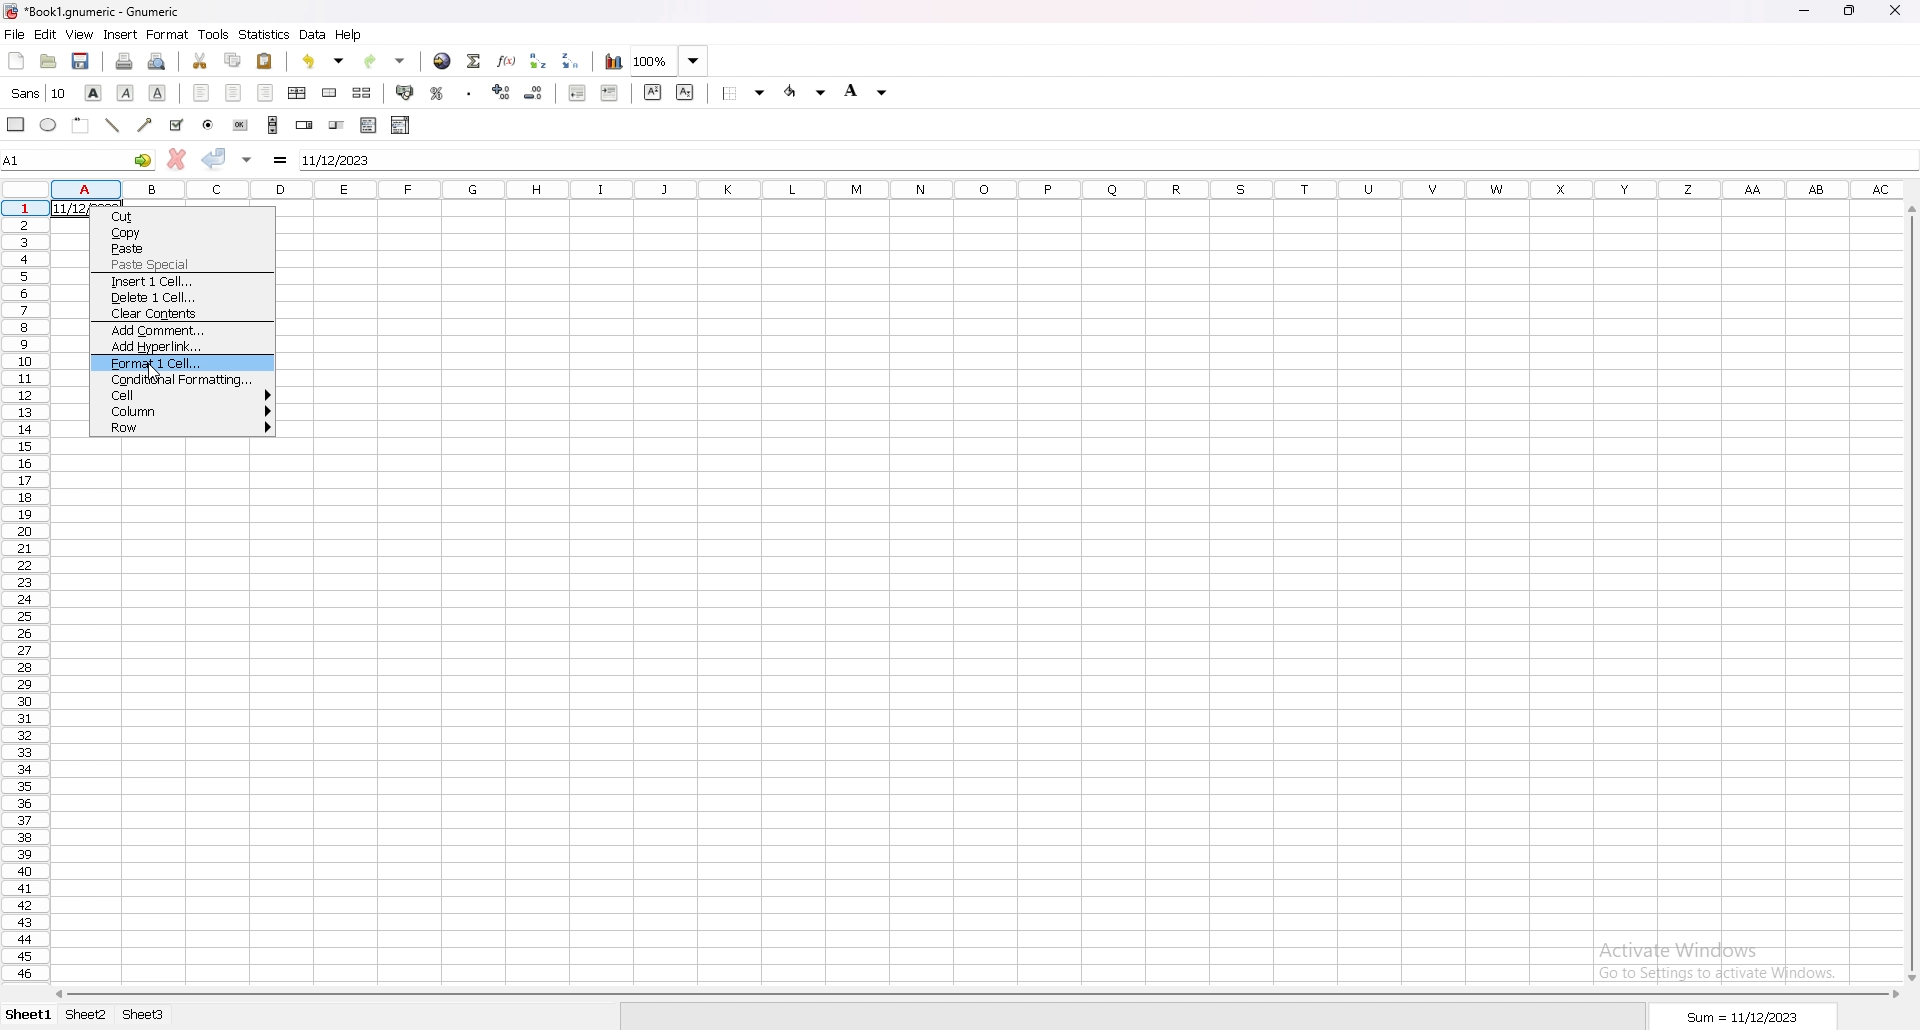 This screenshot has height=1030, width=1920. Describe the element at coordinates (533, 93) in the screenshot. I see `decrease indent` at that location.